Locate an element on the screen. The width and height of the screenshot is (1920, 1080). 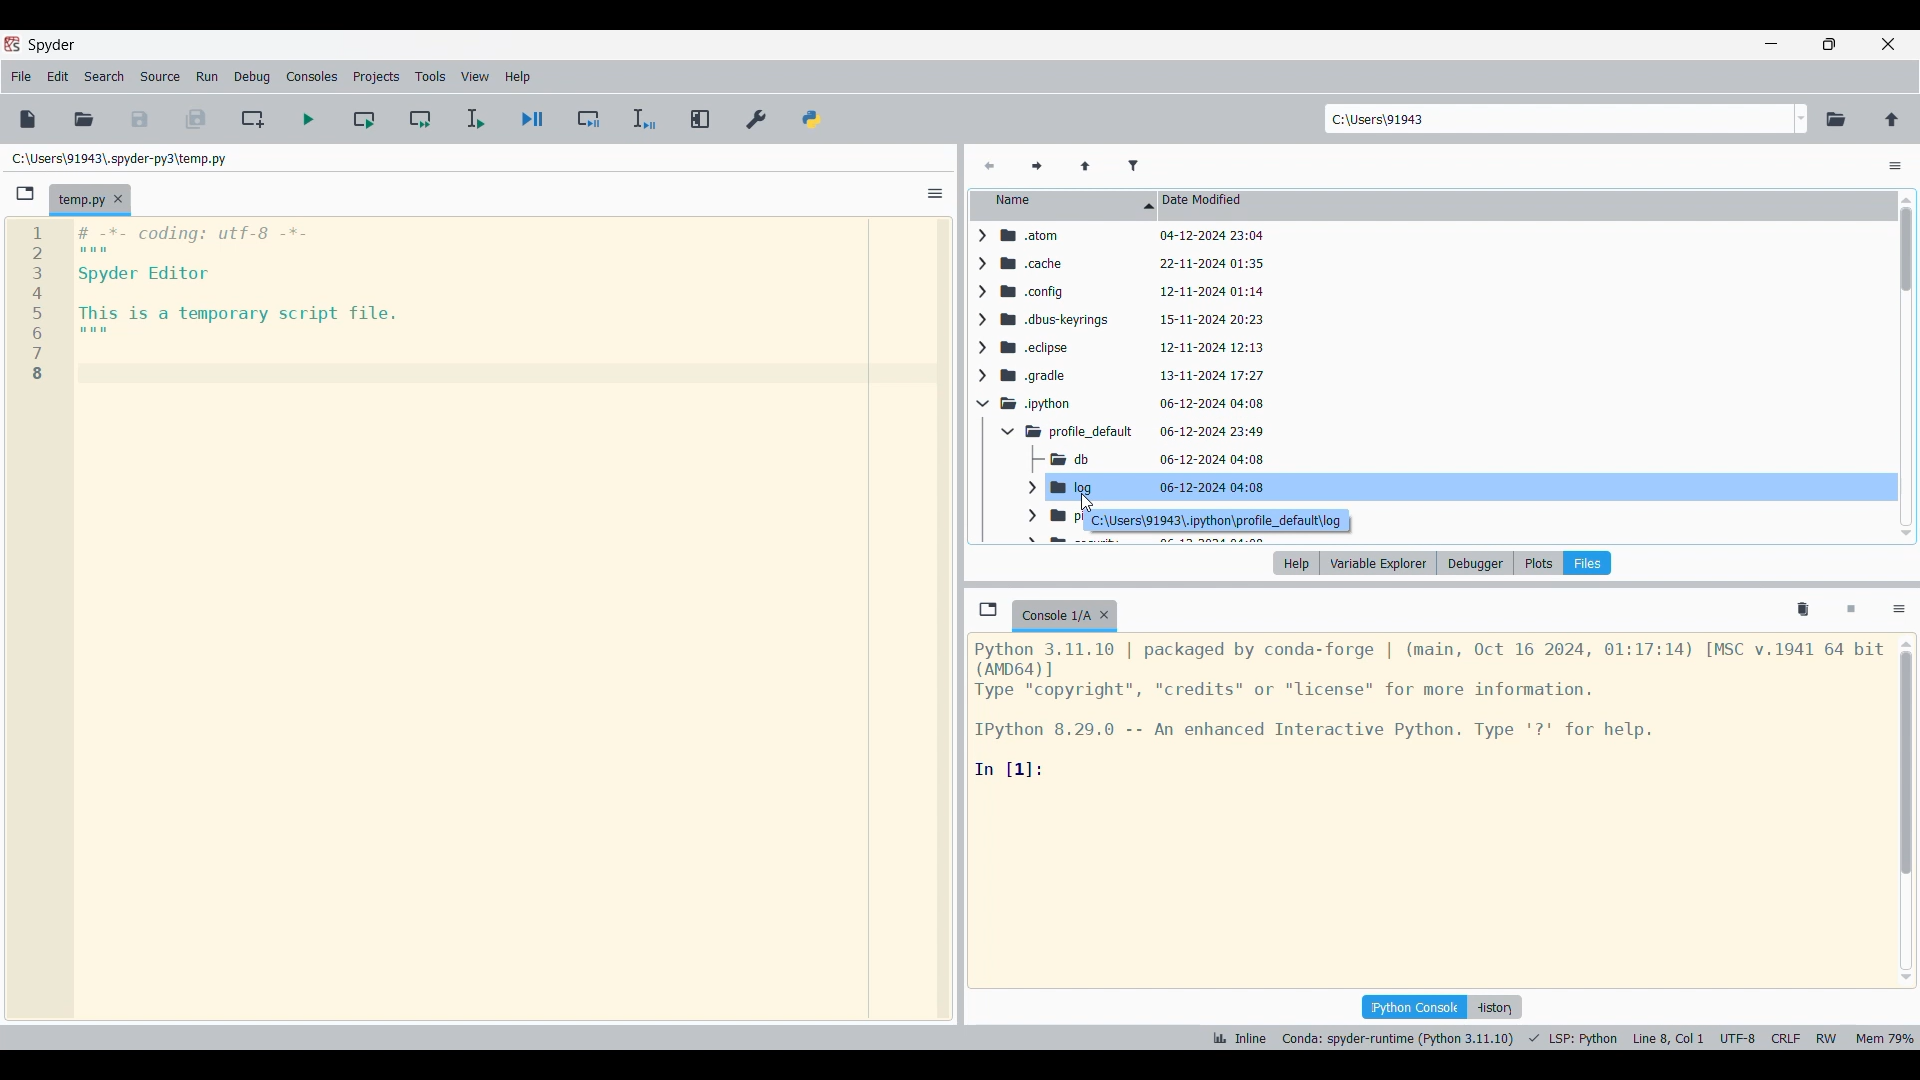
Click to expand respective folder is located at coordinates (981, 385).